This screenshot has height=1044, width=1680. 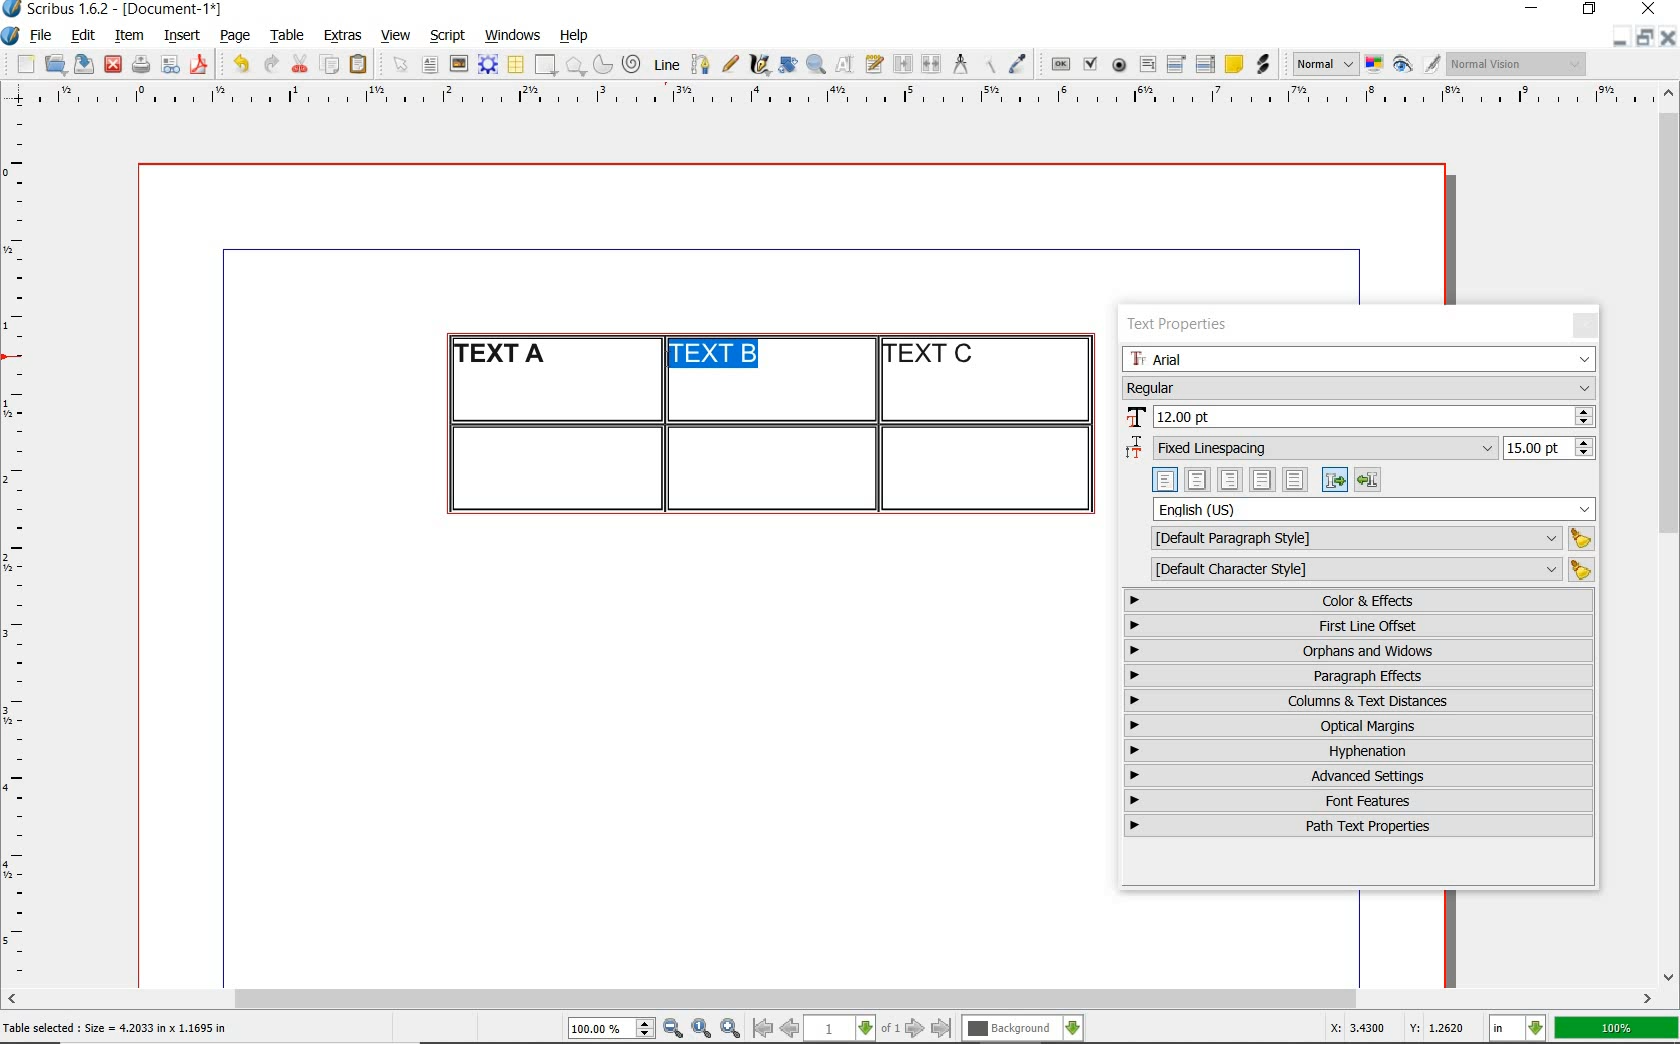 I want to click on windows, so click(x=514, y=36).